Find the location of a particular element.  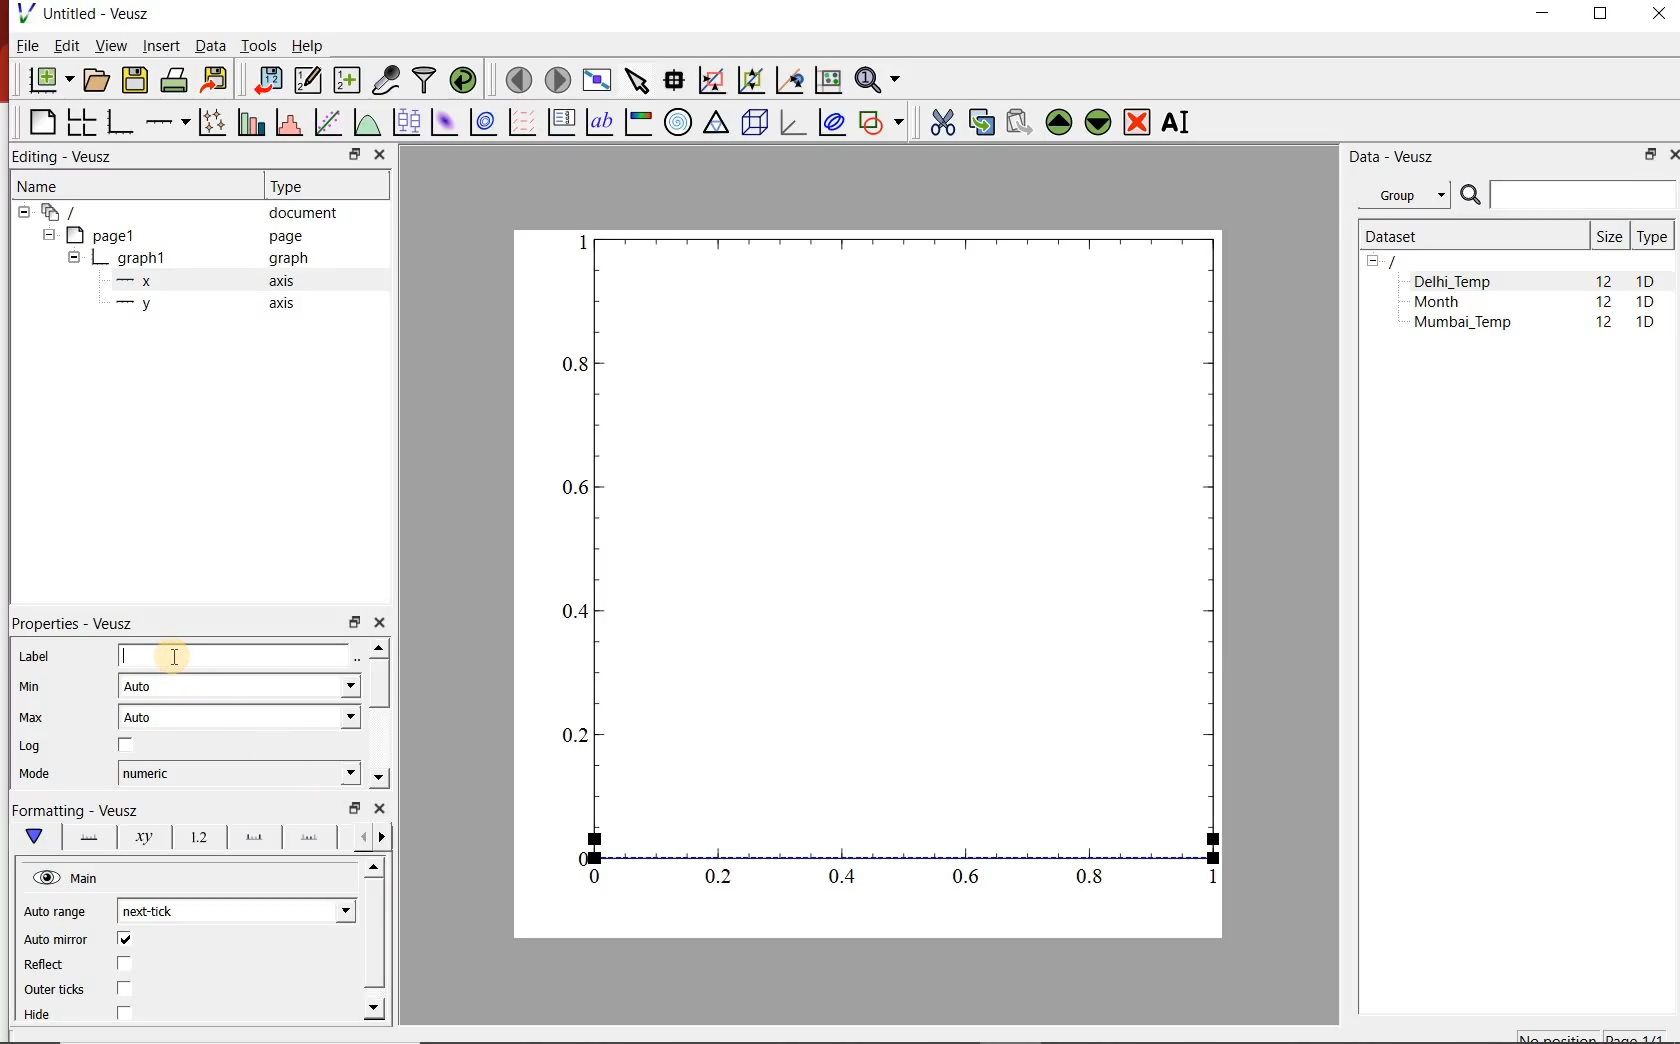

Auto mirror is located at coordinates (56, 941).